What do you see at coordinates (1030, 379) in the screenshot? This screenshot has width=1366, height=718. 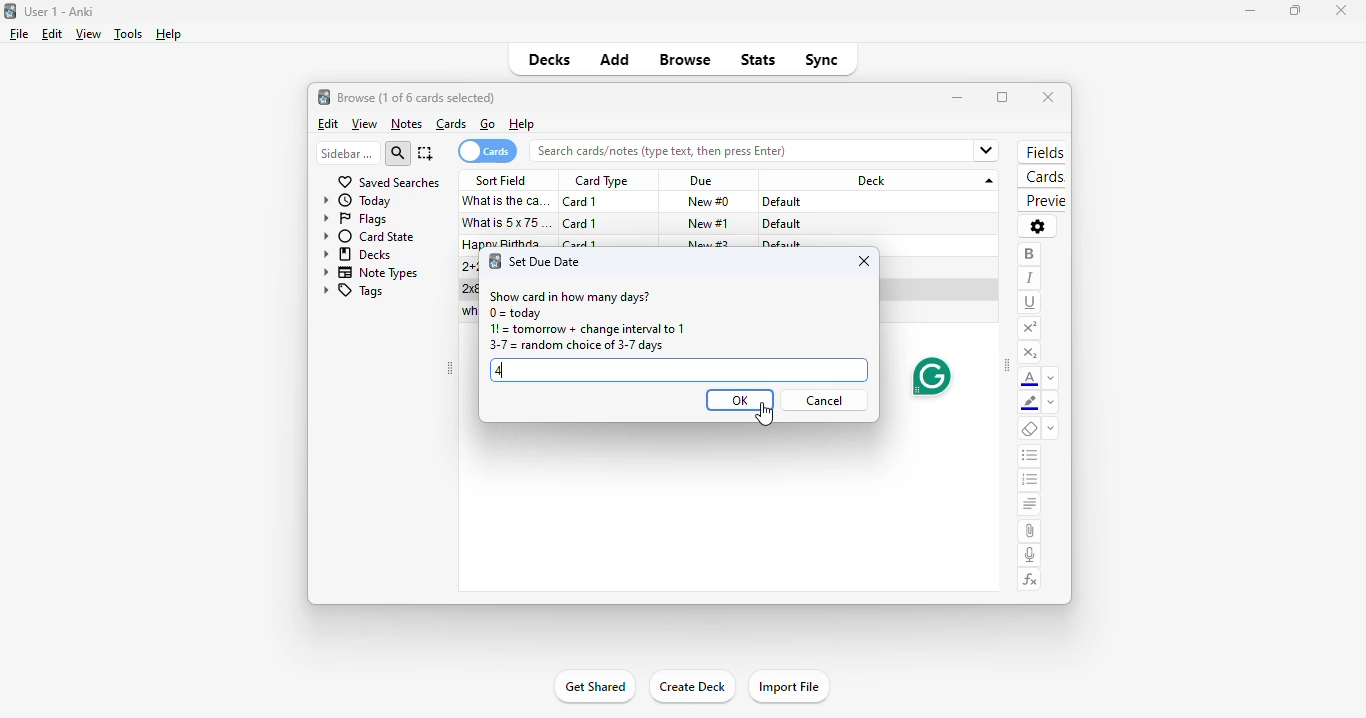 I see `text color` at bounding box center [1030, 379].